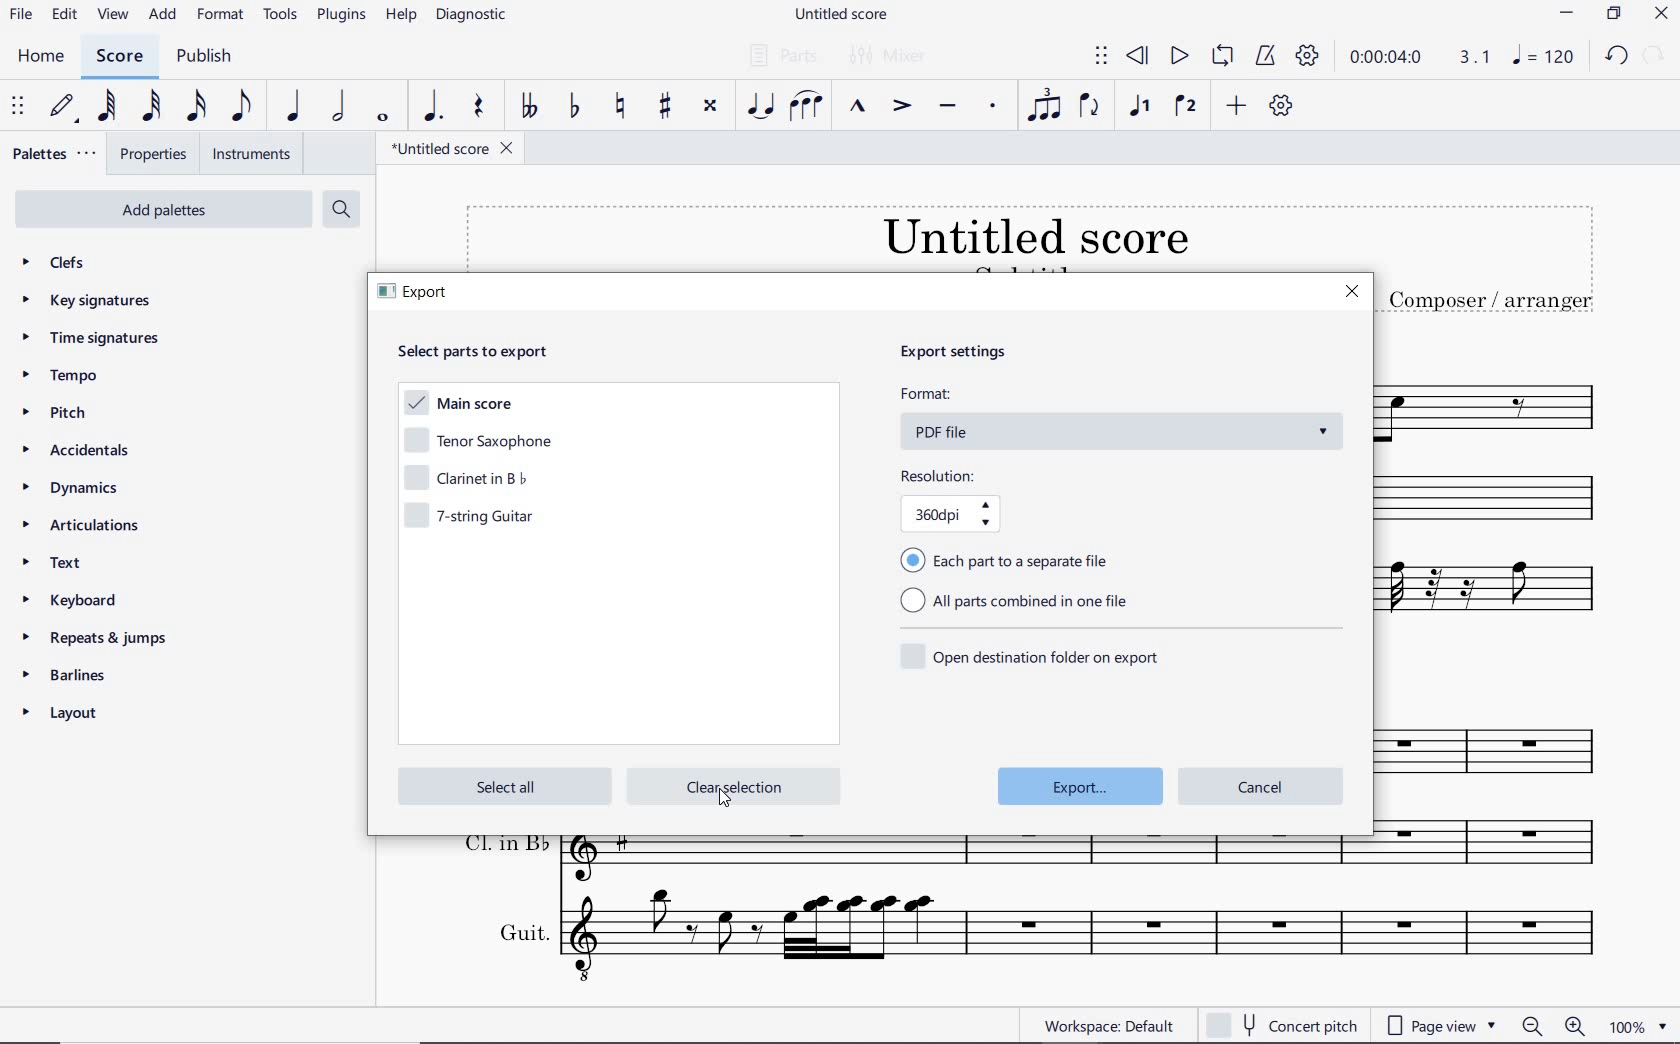 Image resolution: width=1680 pixels, height=1044 pixels. What do you see at coordinates (242, 110) in the screenshot?
I see `EIGHTH NOTE` at bounding box center [242, 110].